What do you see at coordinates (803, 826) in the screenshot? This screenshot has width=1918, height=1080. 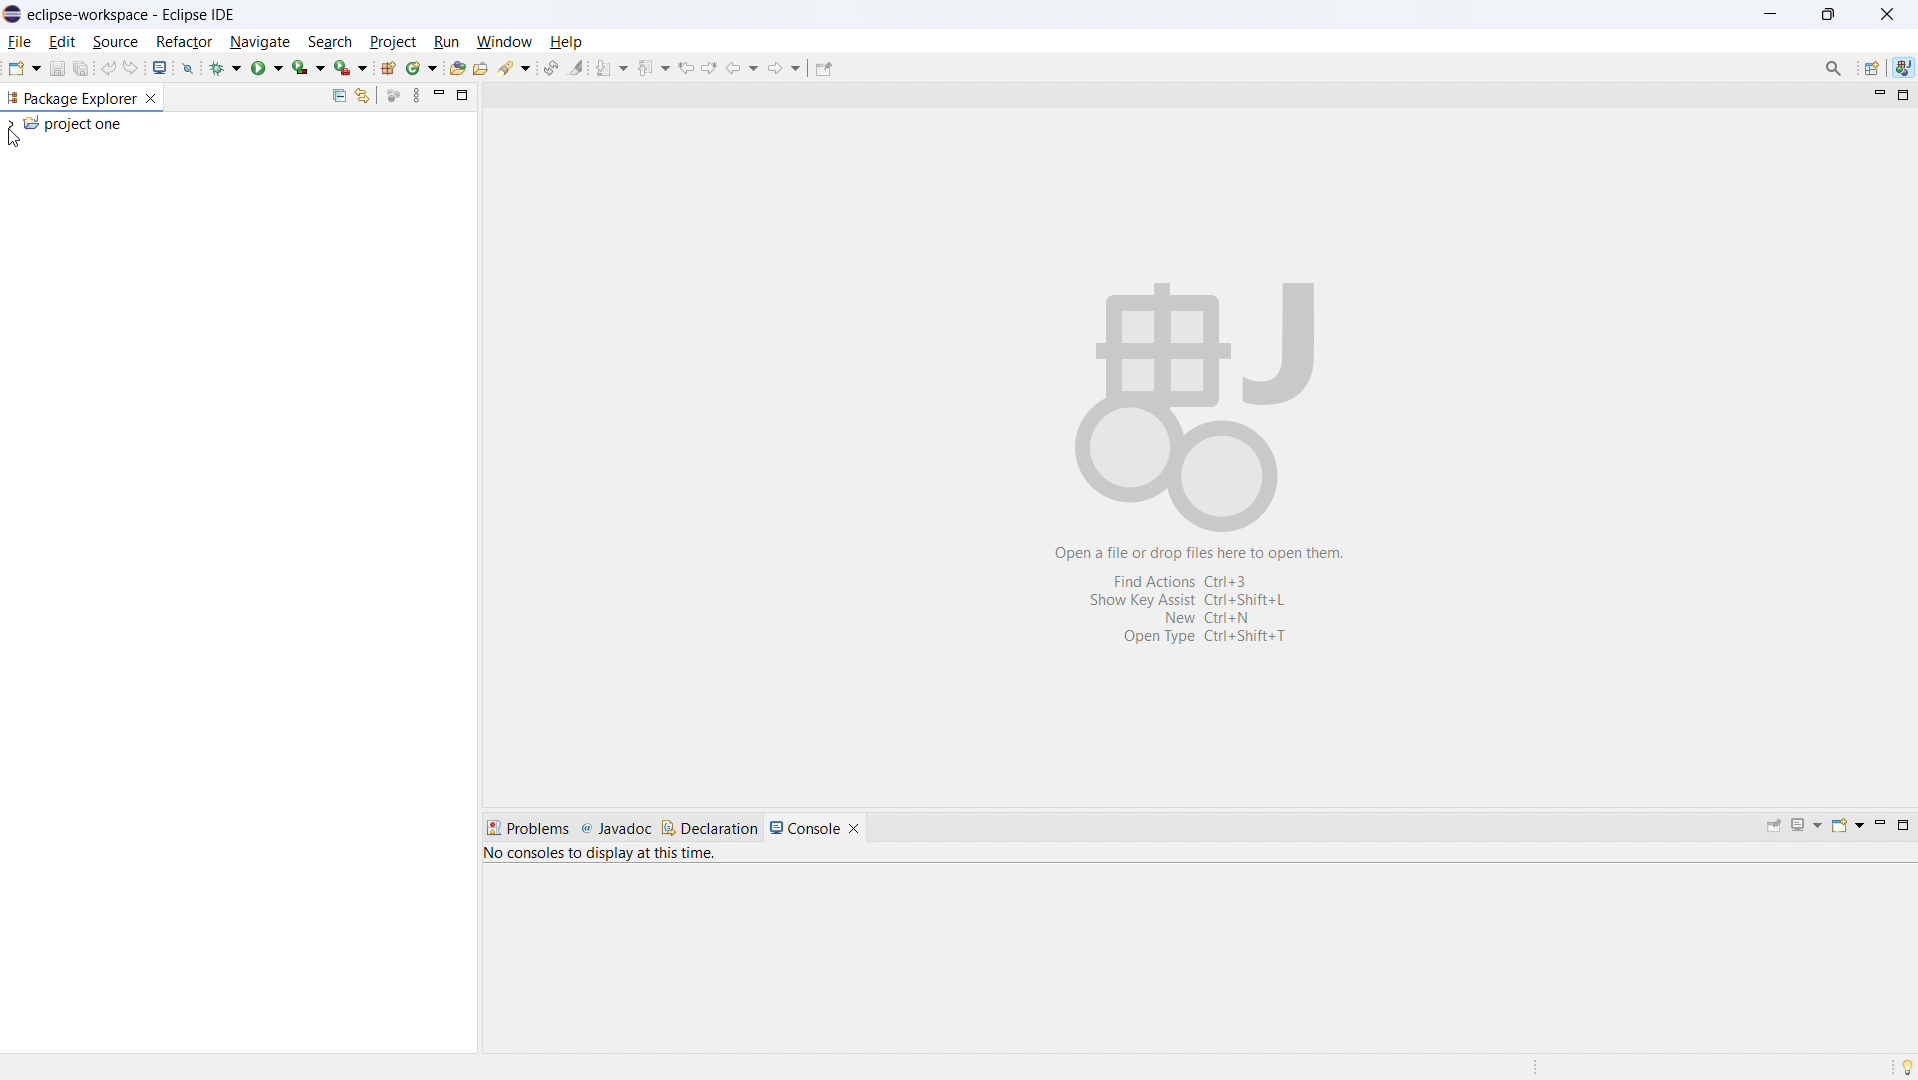 I see `console` at bounding box center [803, 826].